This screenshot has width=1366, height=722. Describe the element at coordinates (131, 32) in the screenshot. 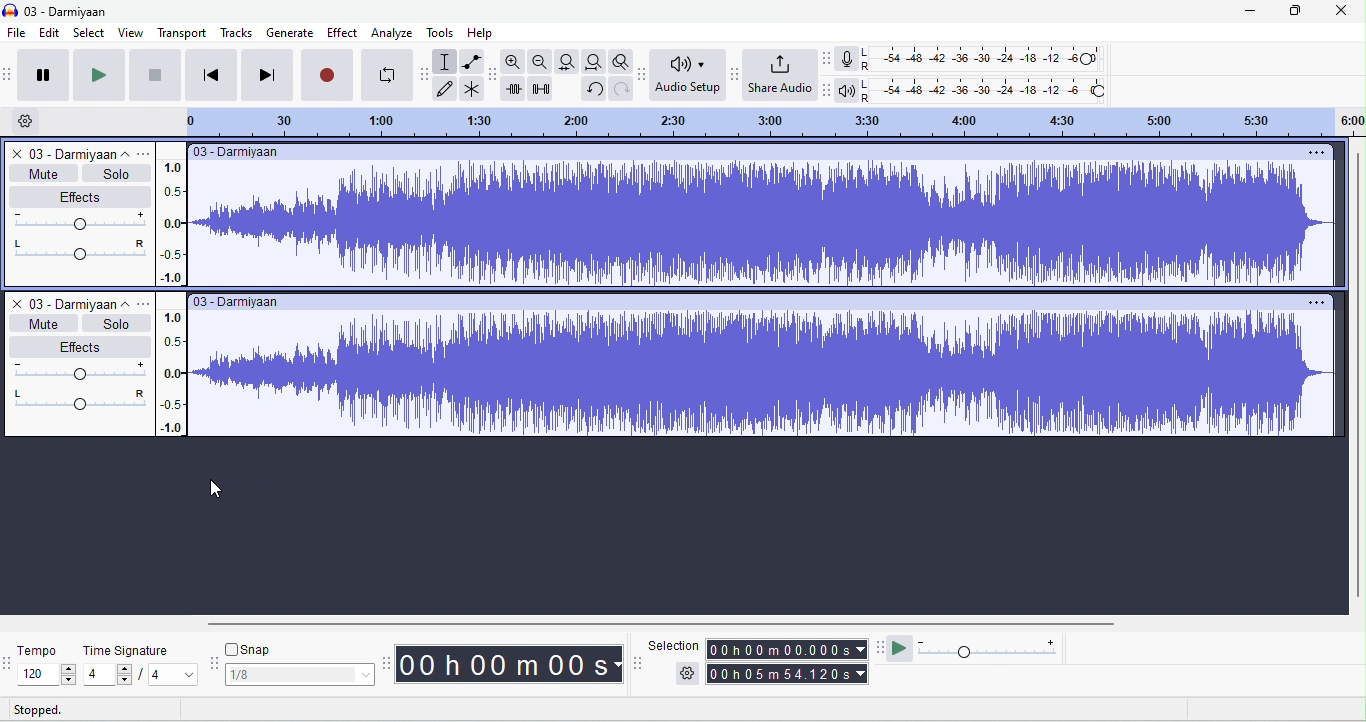

I see `view` at that location.